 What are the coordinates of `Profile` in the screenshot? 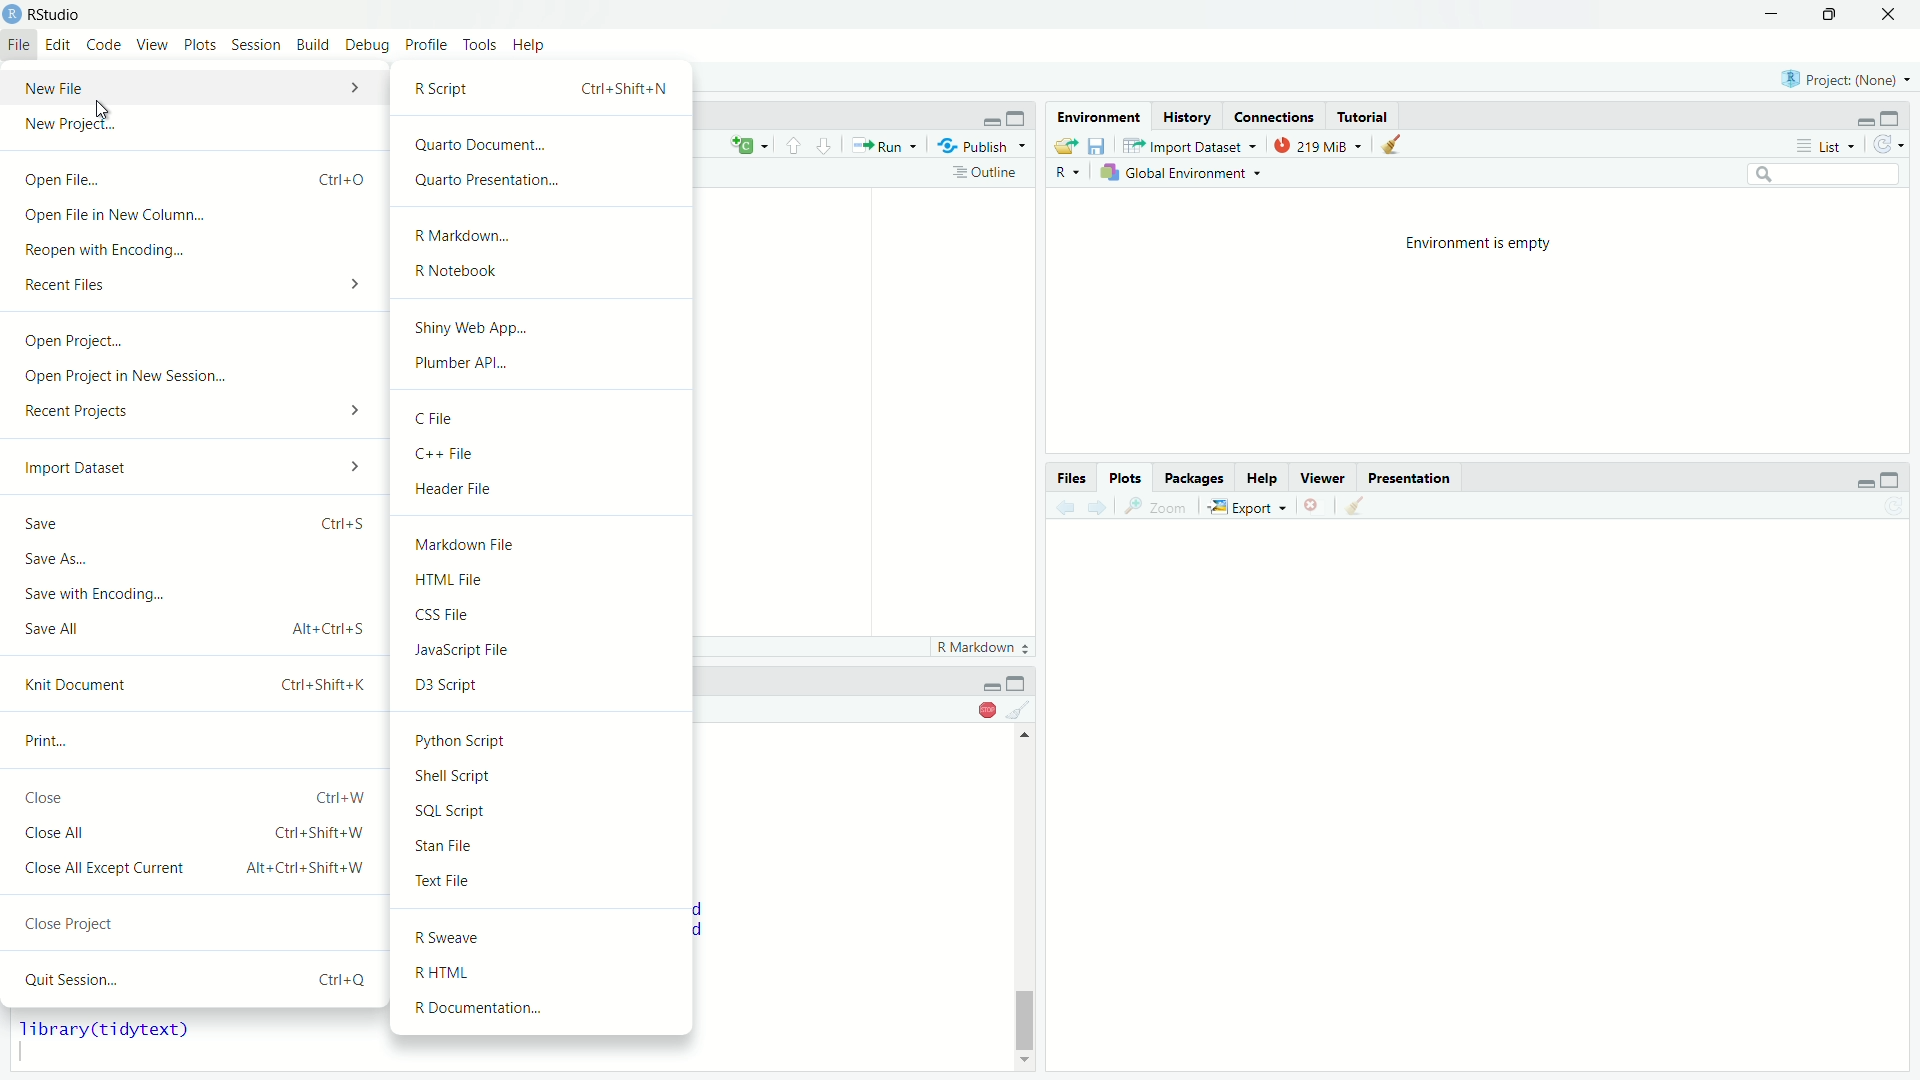 It's located at (425, 46).